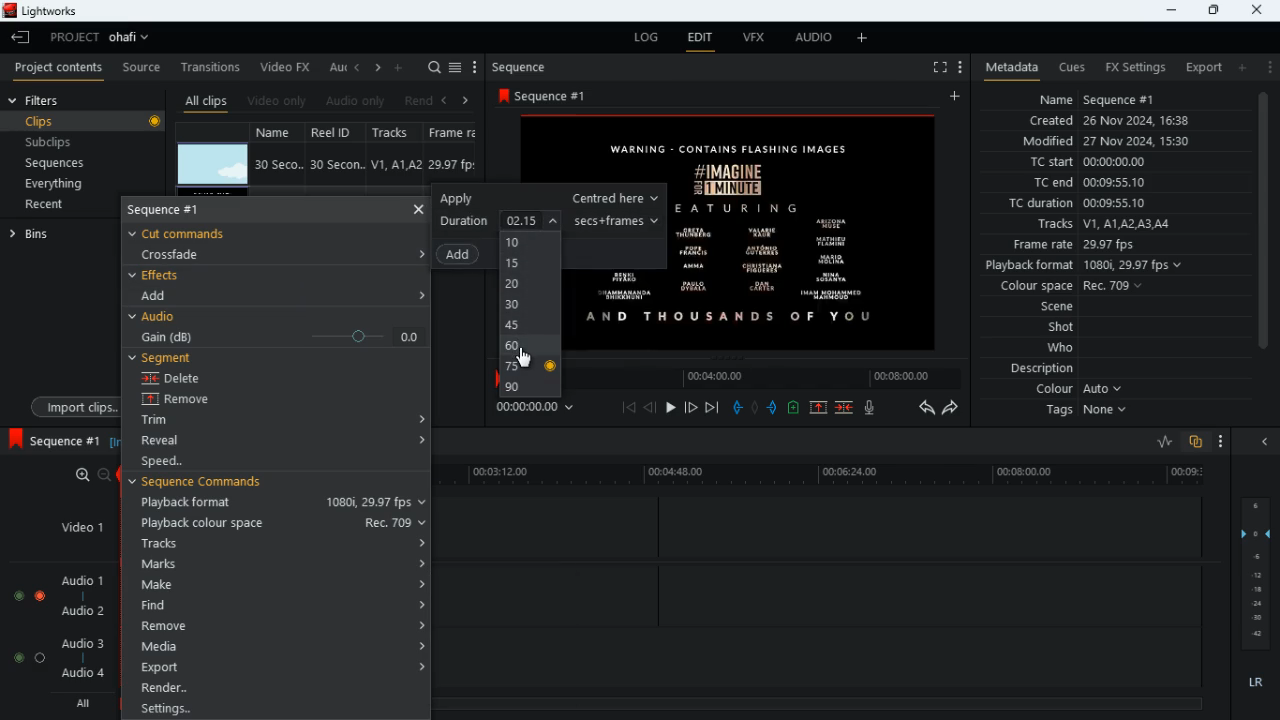  Describe the element at coordinates (526, 360) in the screenshot. I see `cursor` at that location.